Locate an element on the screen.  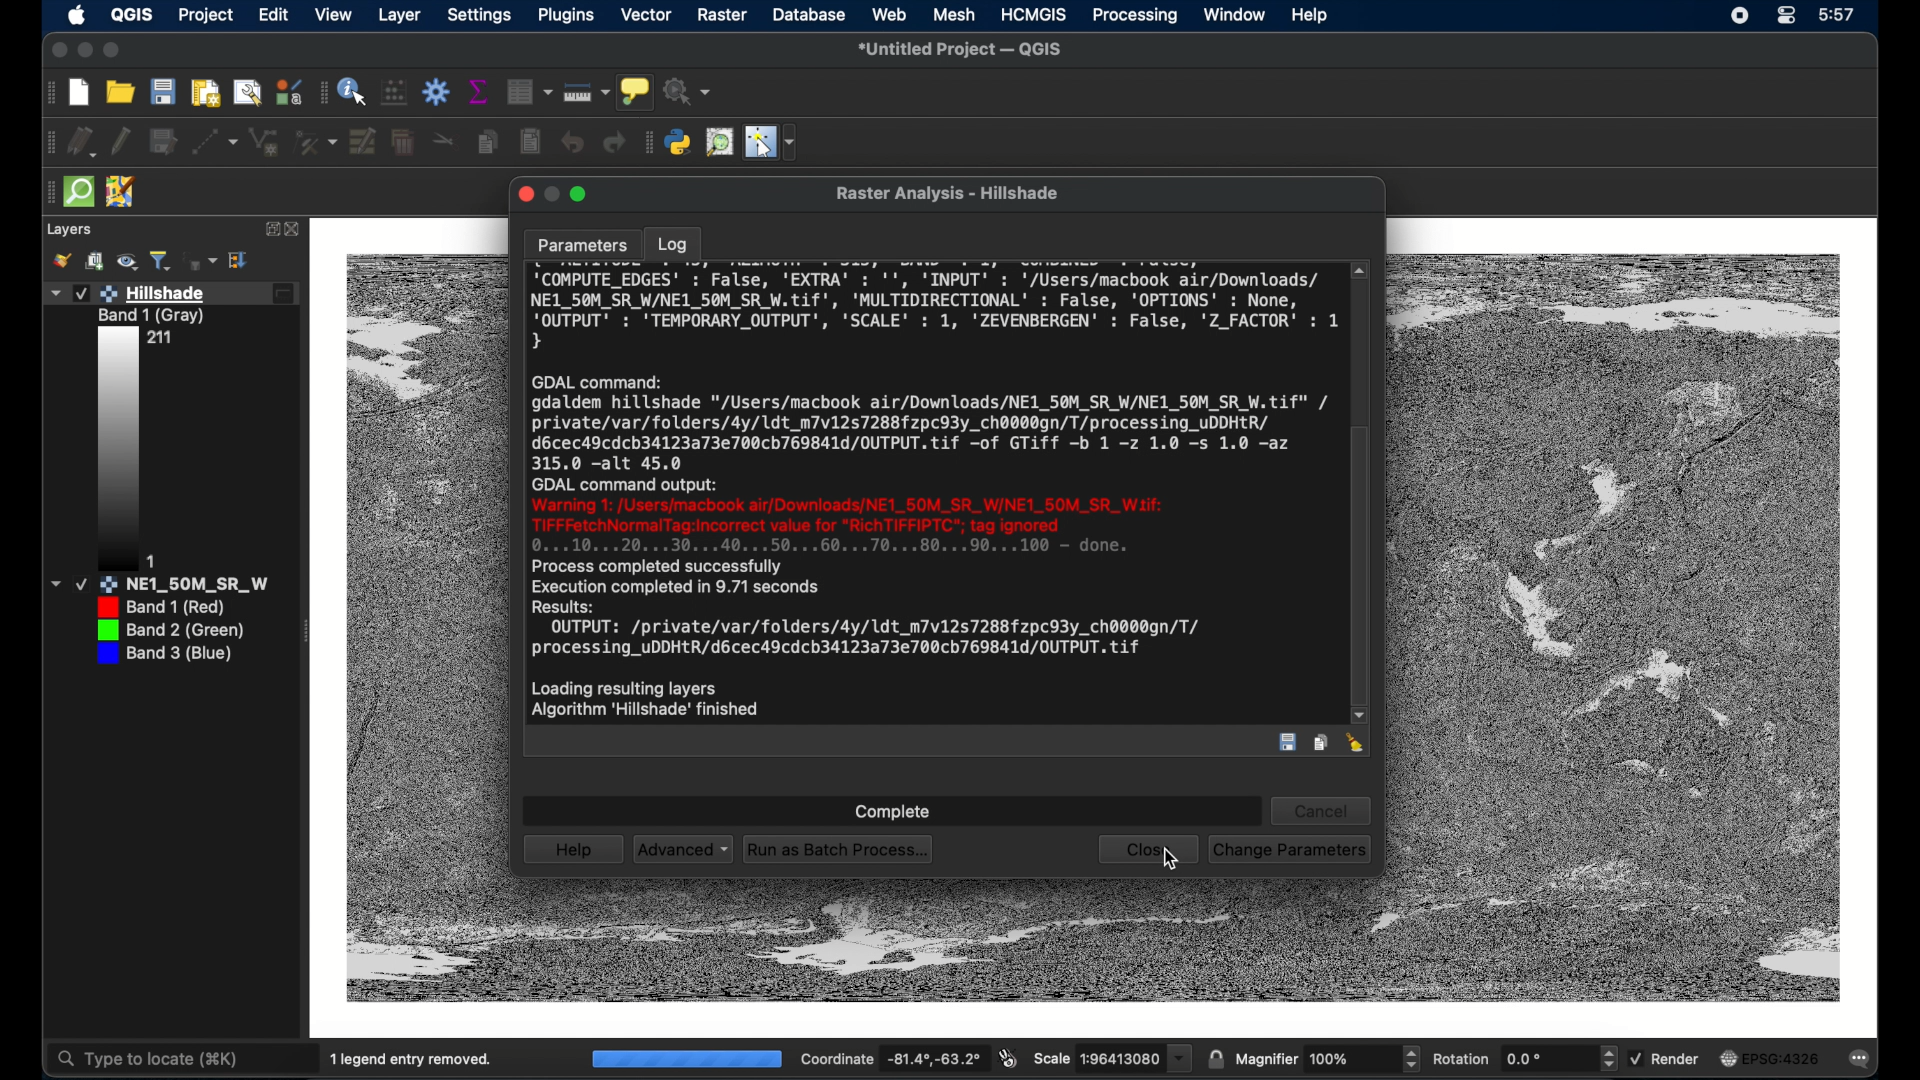
python console is located at coordinates (679, 142).